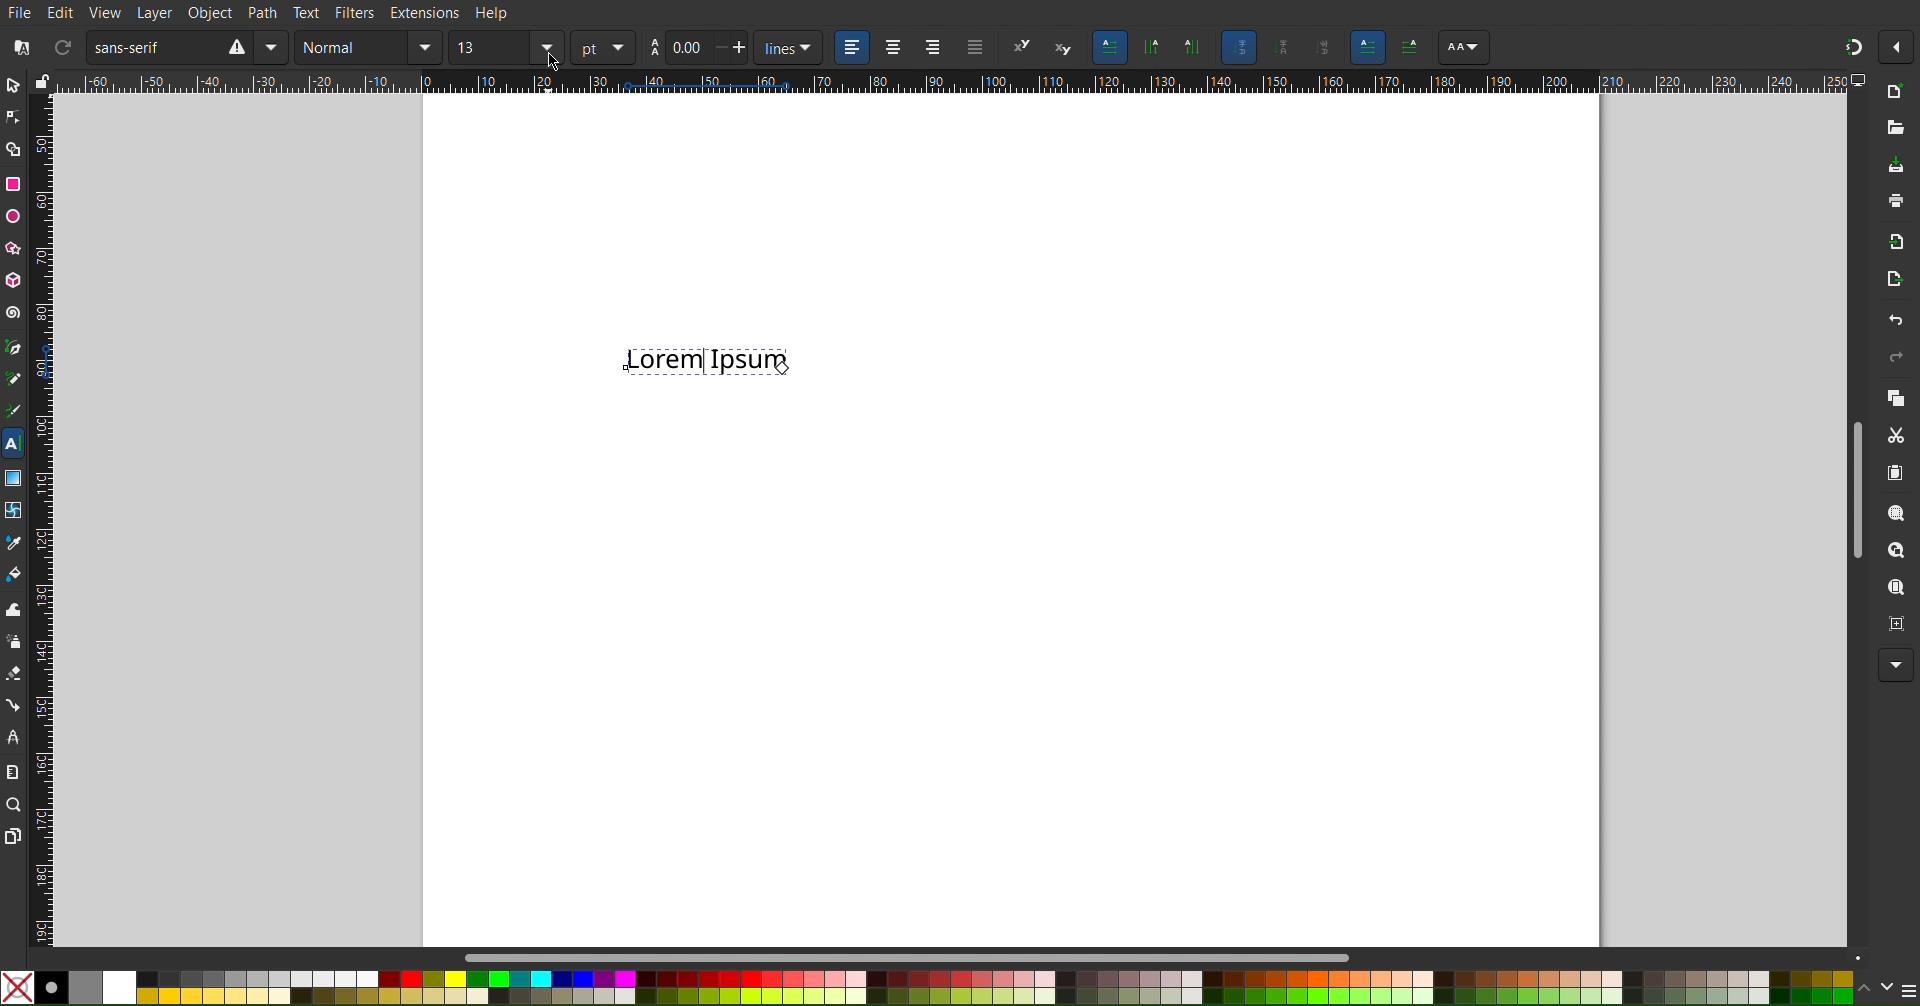 Image resolution: width=1920 pixels, height=1006 pixels. What do you see at coordinates (352, 47) in the screenshot?
I see `normal` at bounding box center [352, 47].